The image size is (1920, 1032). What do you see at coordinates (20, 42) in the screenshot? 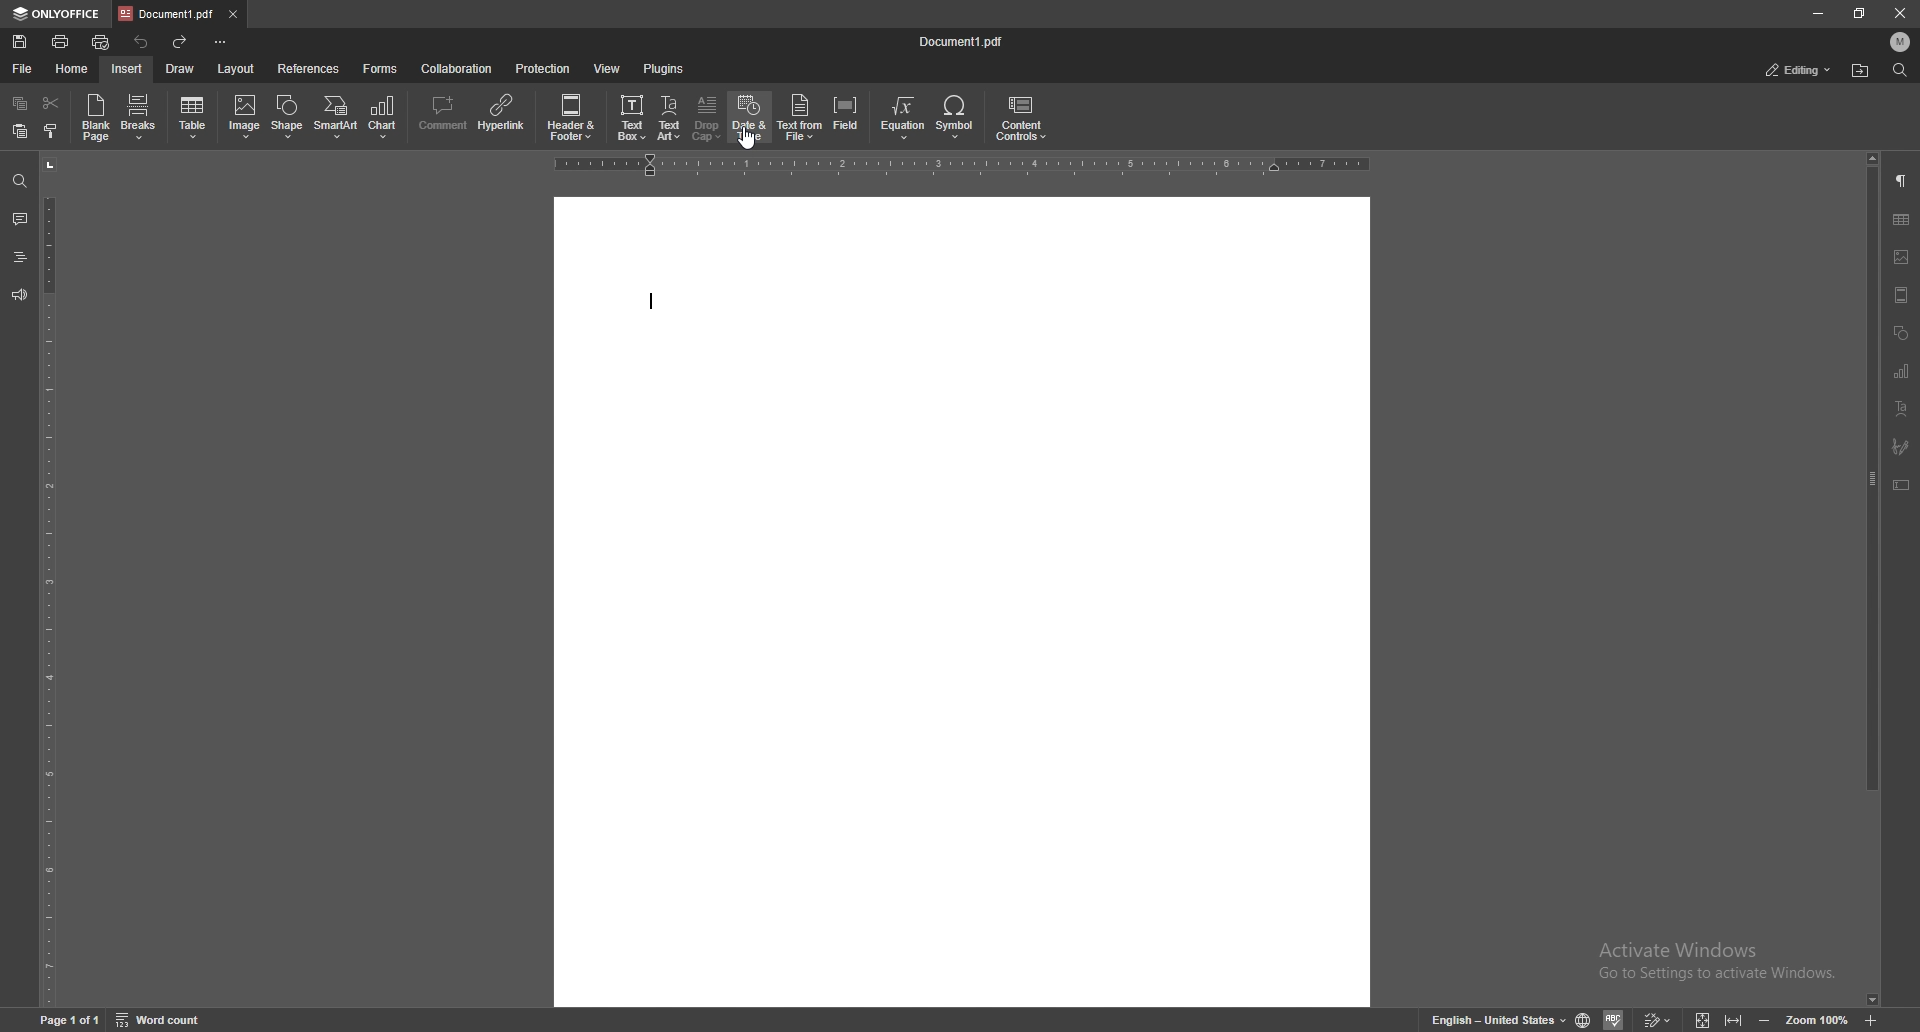
I see `save` at bounding box center [20, 42].